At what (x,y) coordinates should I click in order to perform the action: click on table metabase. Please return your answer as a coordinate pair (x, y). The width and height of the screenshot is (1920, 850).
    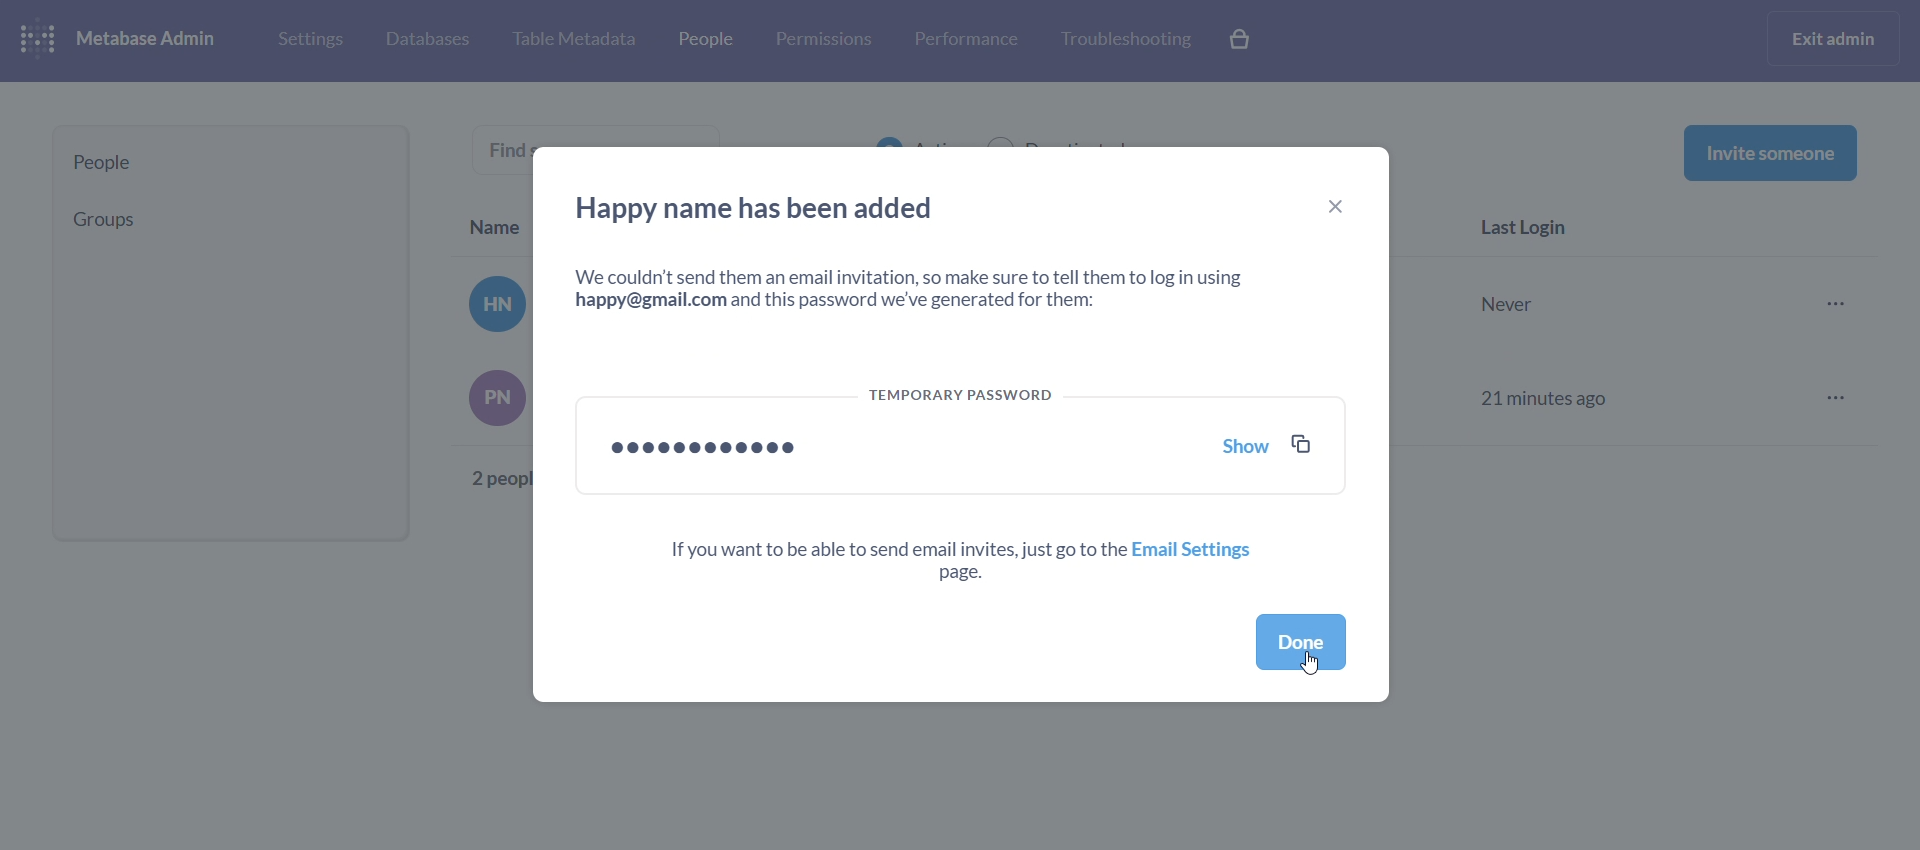
    Looking at the image, I should click on (573, 40).